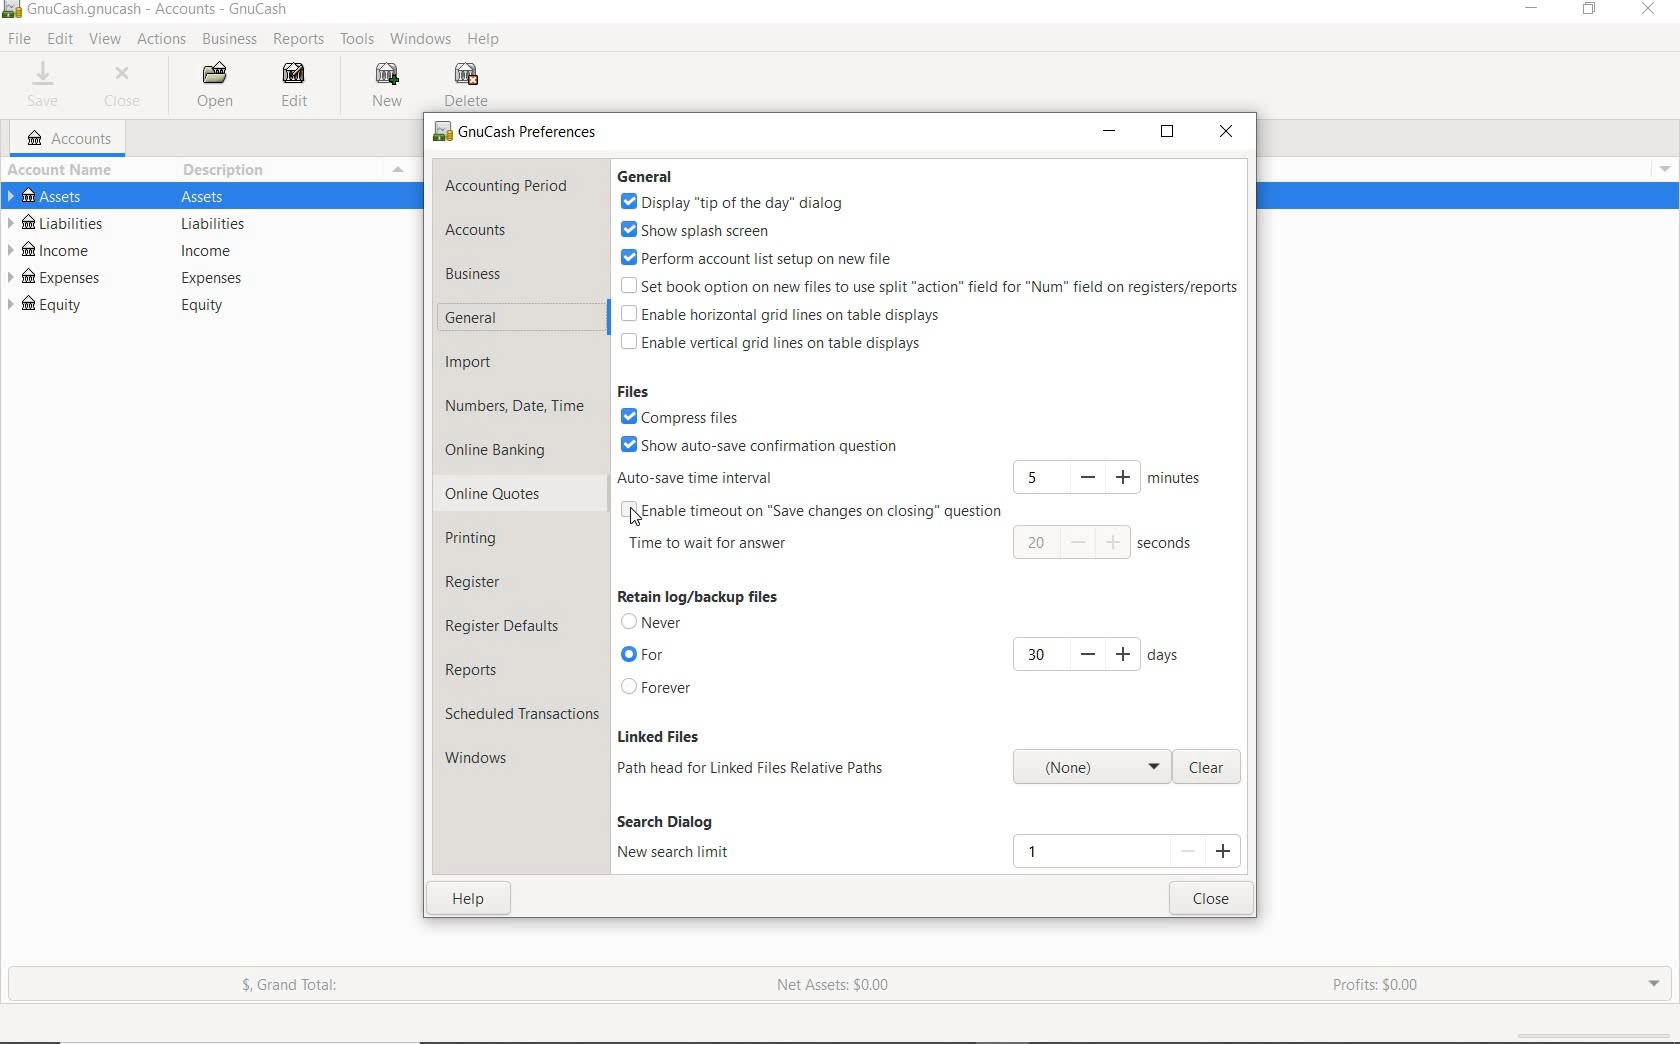  Describe the element at coordinates (223, 173) in the screenshot. I see `DESCRIPTION` at that location.